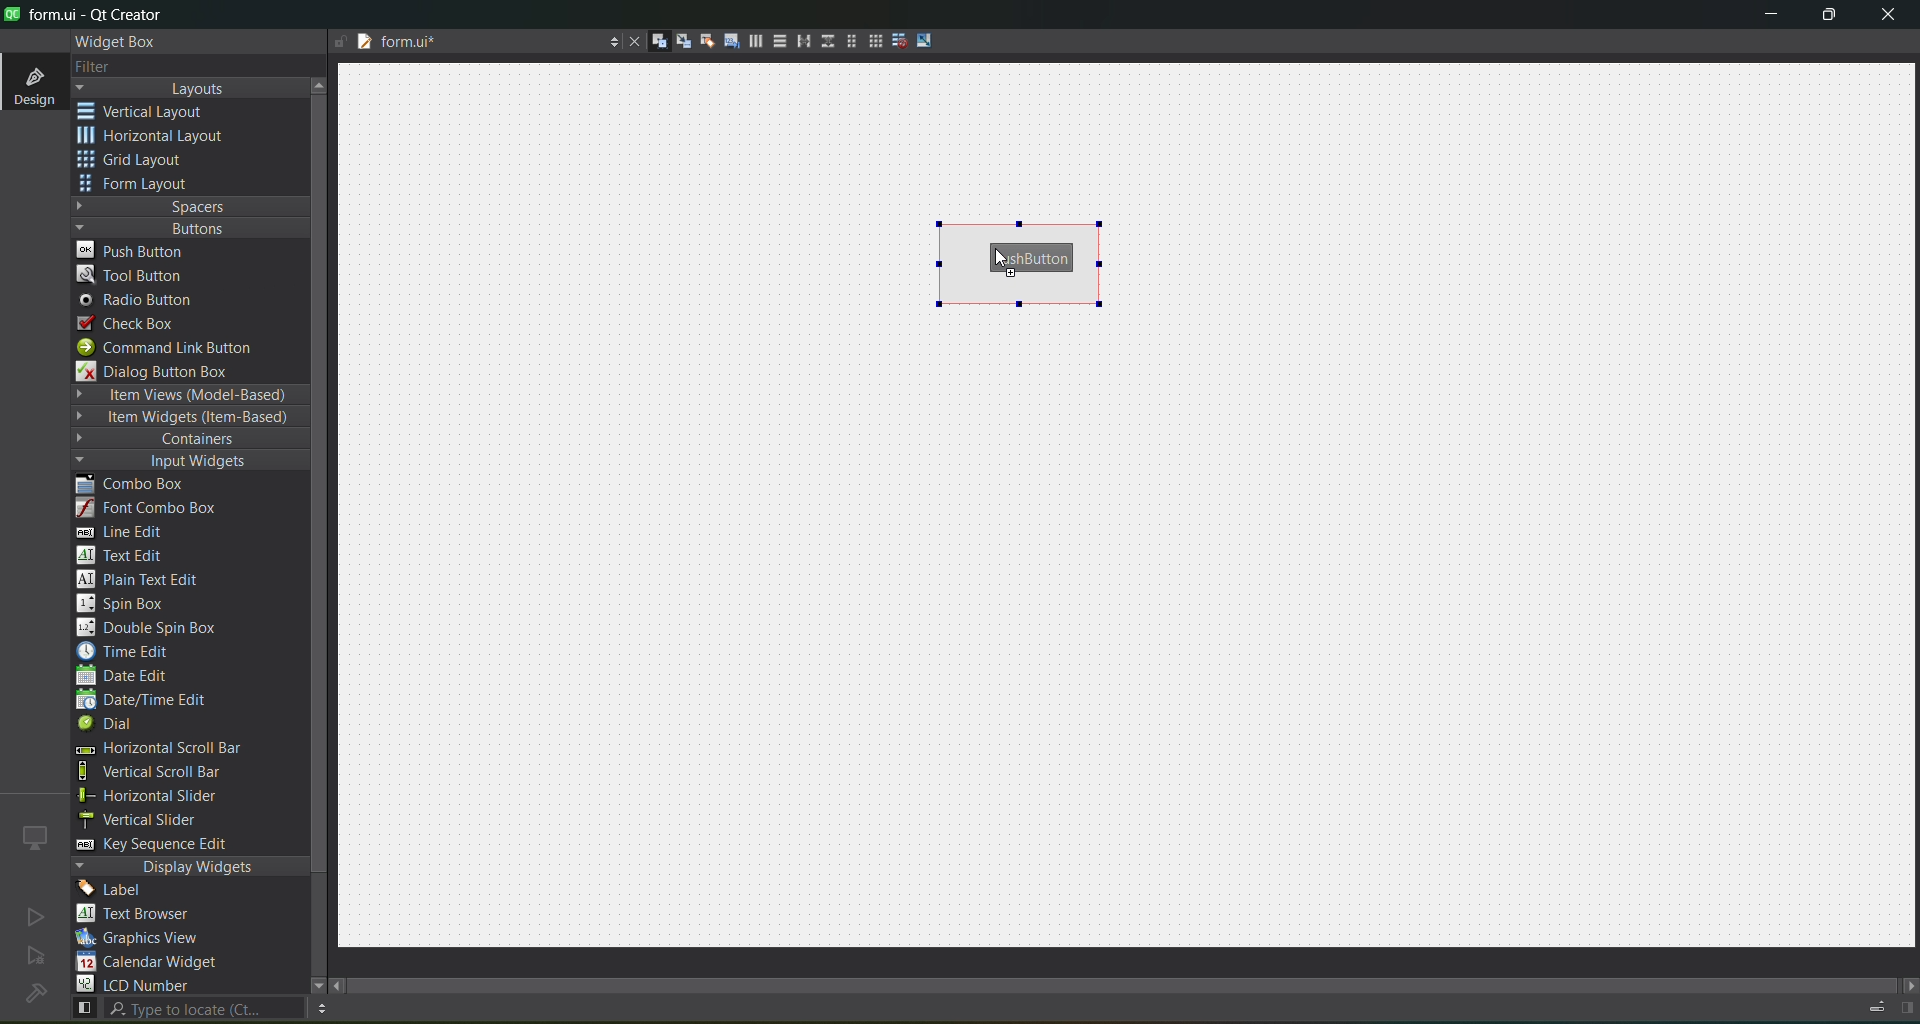 This screenshot has width=1920, height=1024. What do you see at coordinates (140, 184) in the screenshot?
I see `form` at bounding box center [140, 184].